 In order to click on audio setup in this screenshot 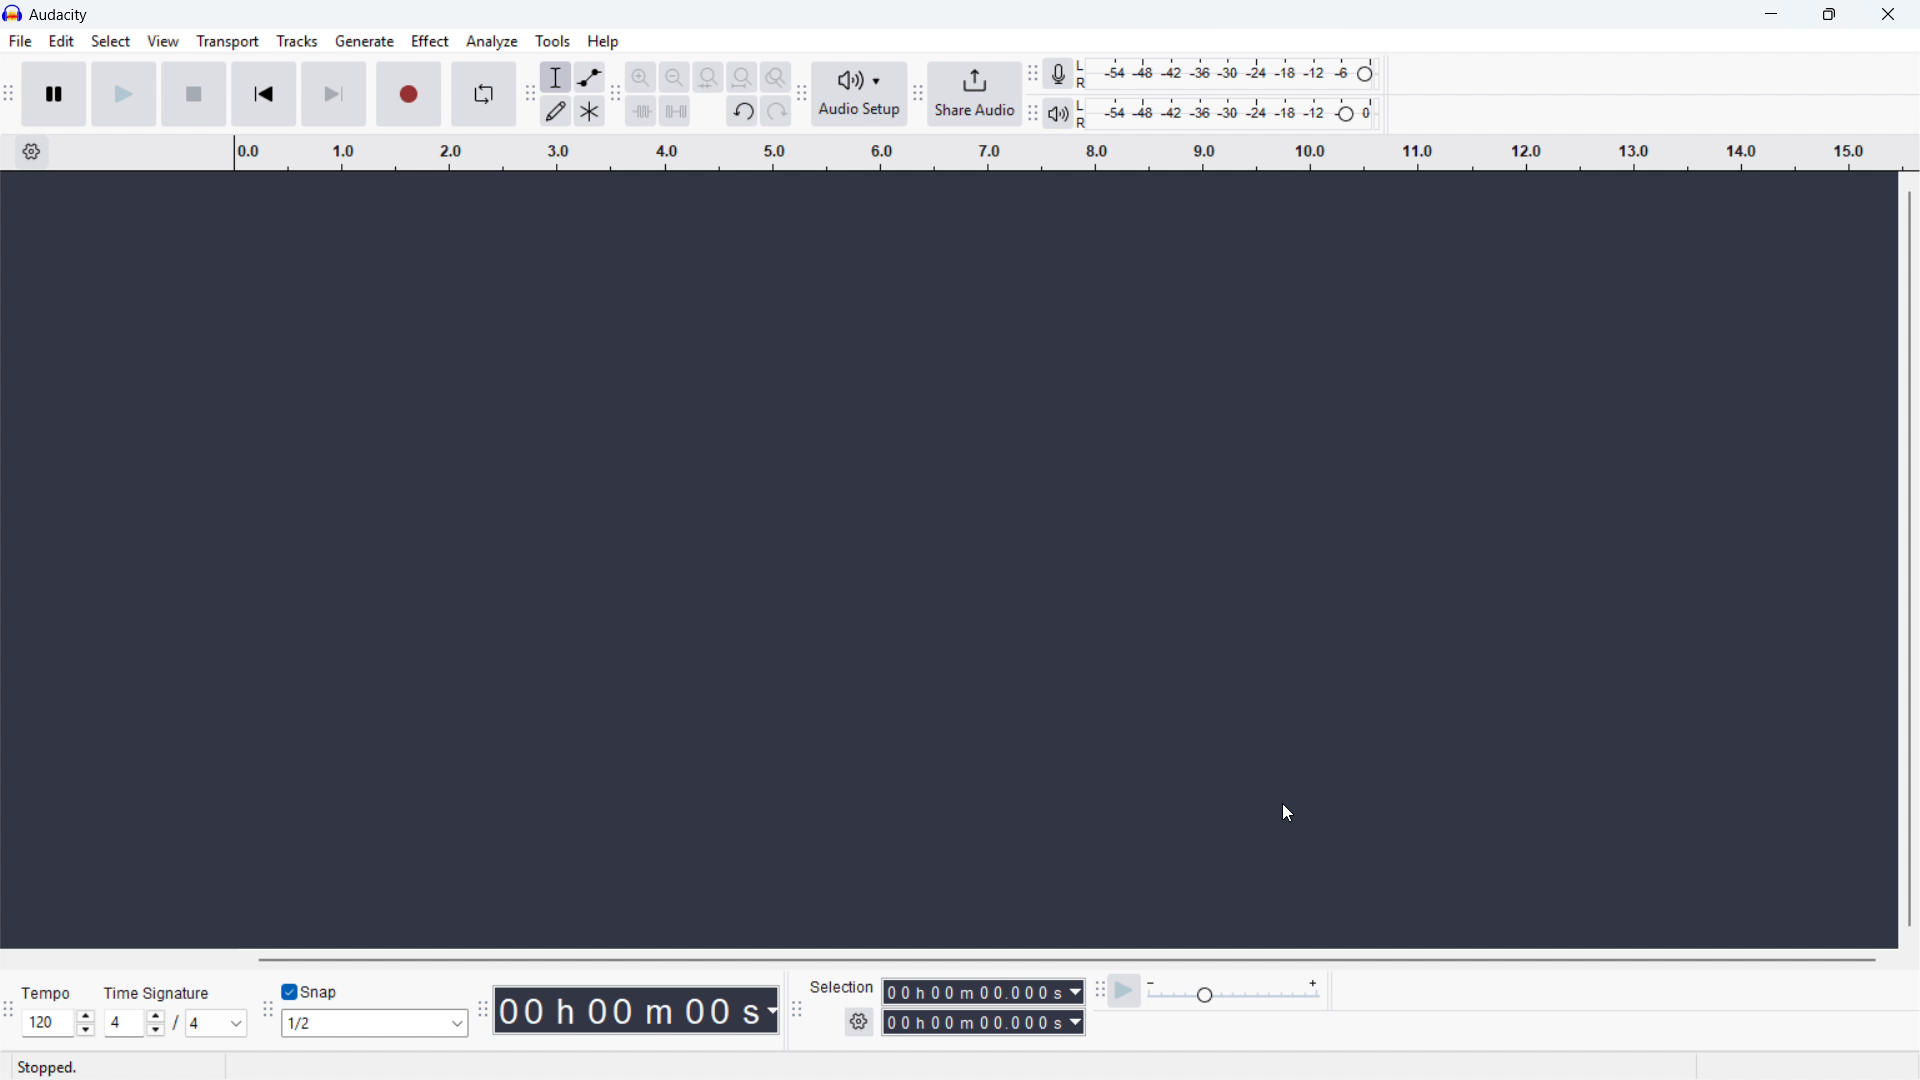, I will do `click(860, 94)`.